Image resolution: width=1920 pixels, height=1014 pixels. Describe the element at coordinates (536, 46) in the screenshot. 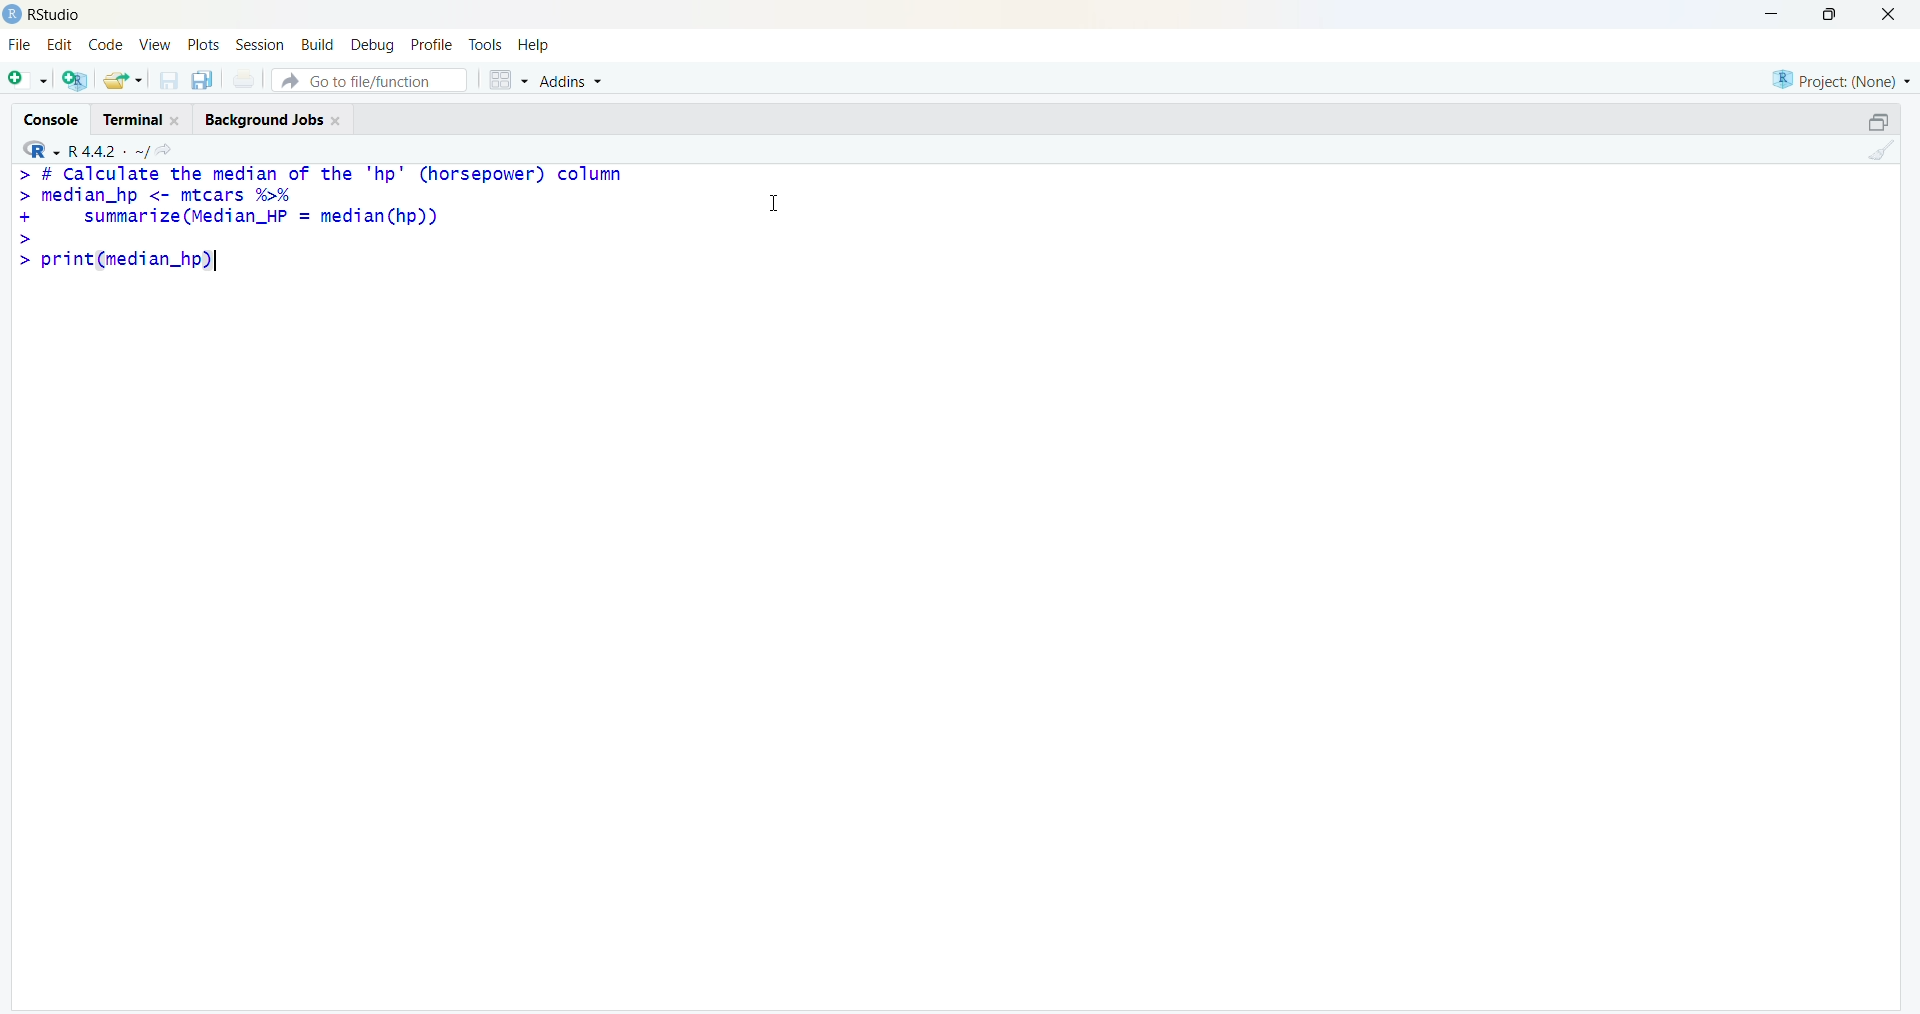

I see `help` at that location.